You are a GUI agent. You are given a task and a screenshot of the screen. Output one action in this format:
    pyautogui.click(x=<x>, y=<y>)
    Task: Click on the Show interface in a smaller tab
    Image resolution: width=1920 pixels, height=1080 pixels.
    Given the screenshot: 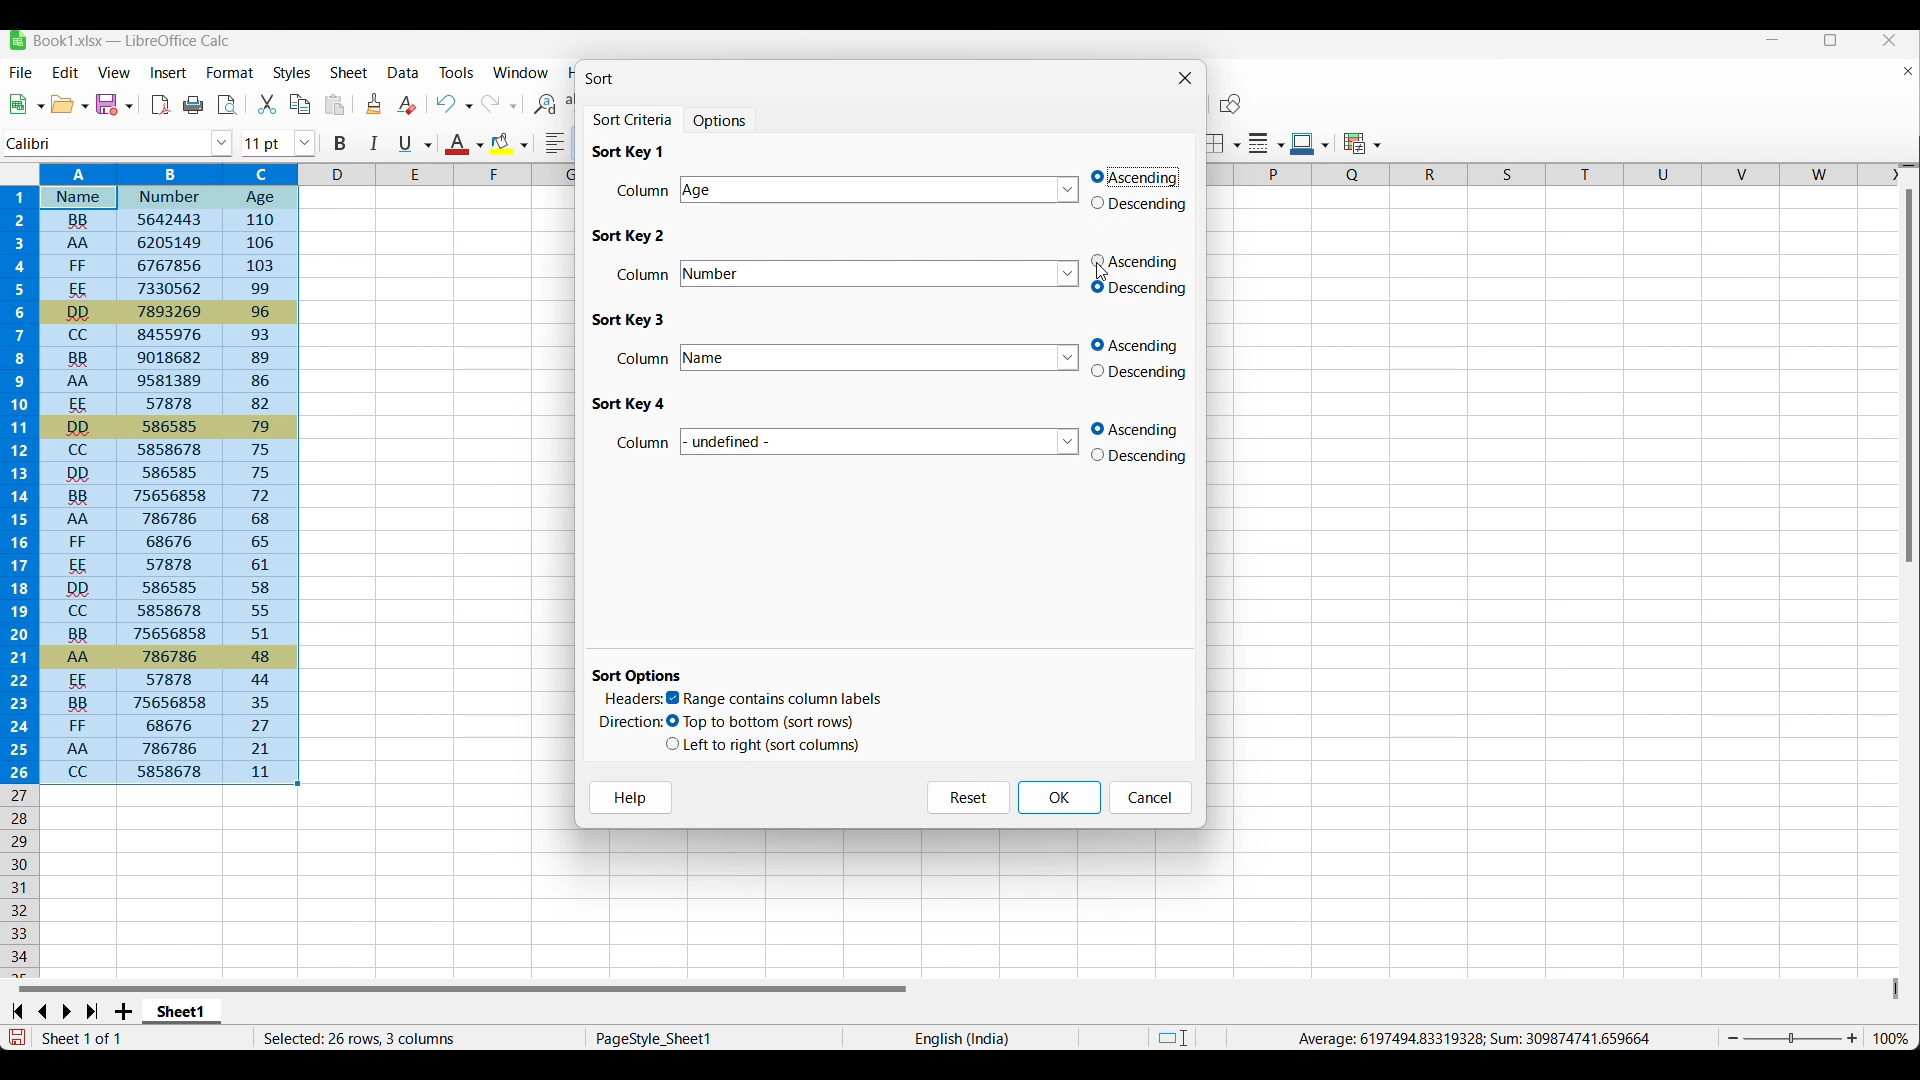 What is the action you would take?
    pyautogui.click(x=1831, y=40)
    